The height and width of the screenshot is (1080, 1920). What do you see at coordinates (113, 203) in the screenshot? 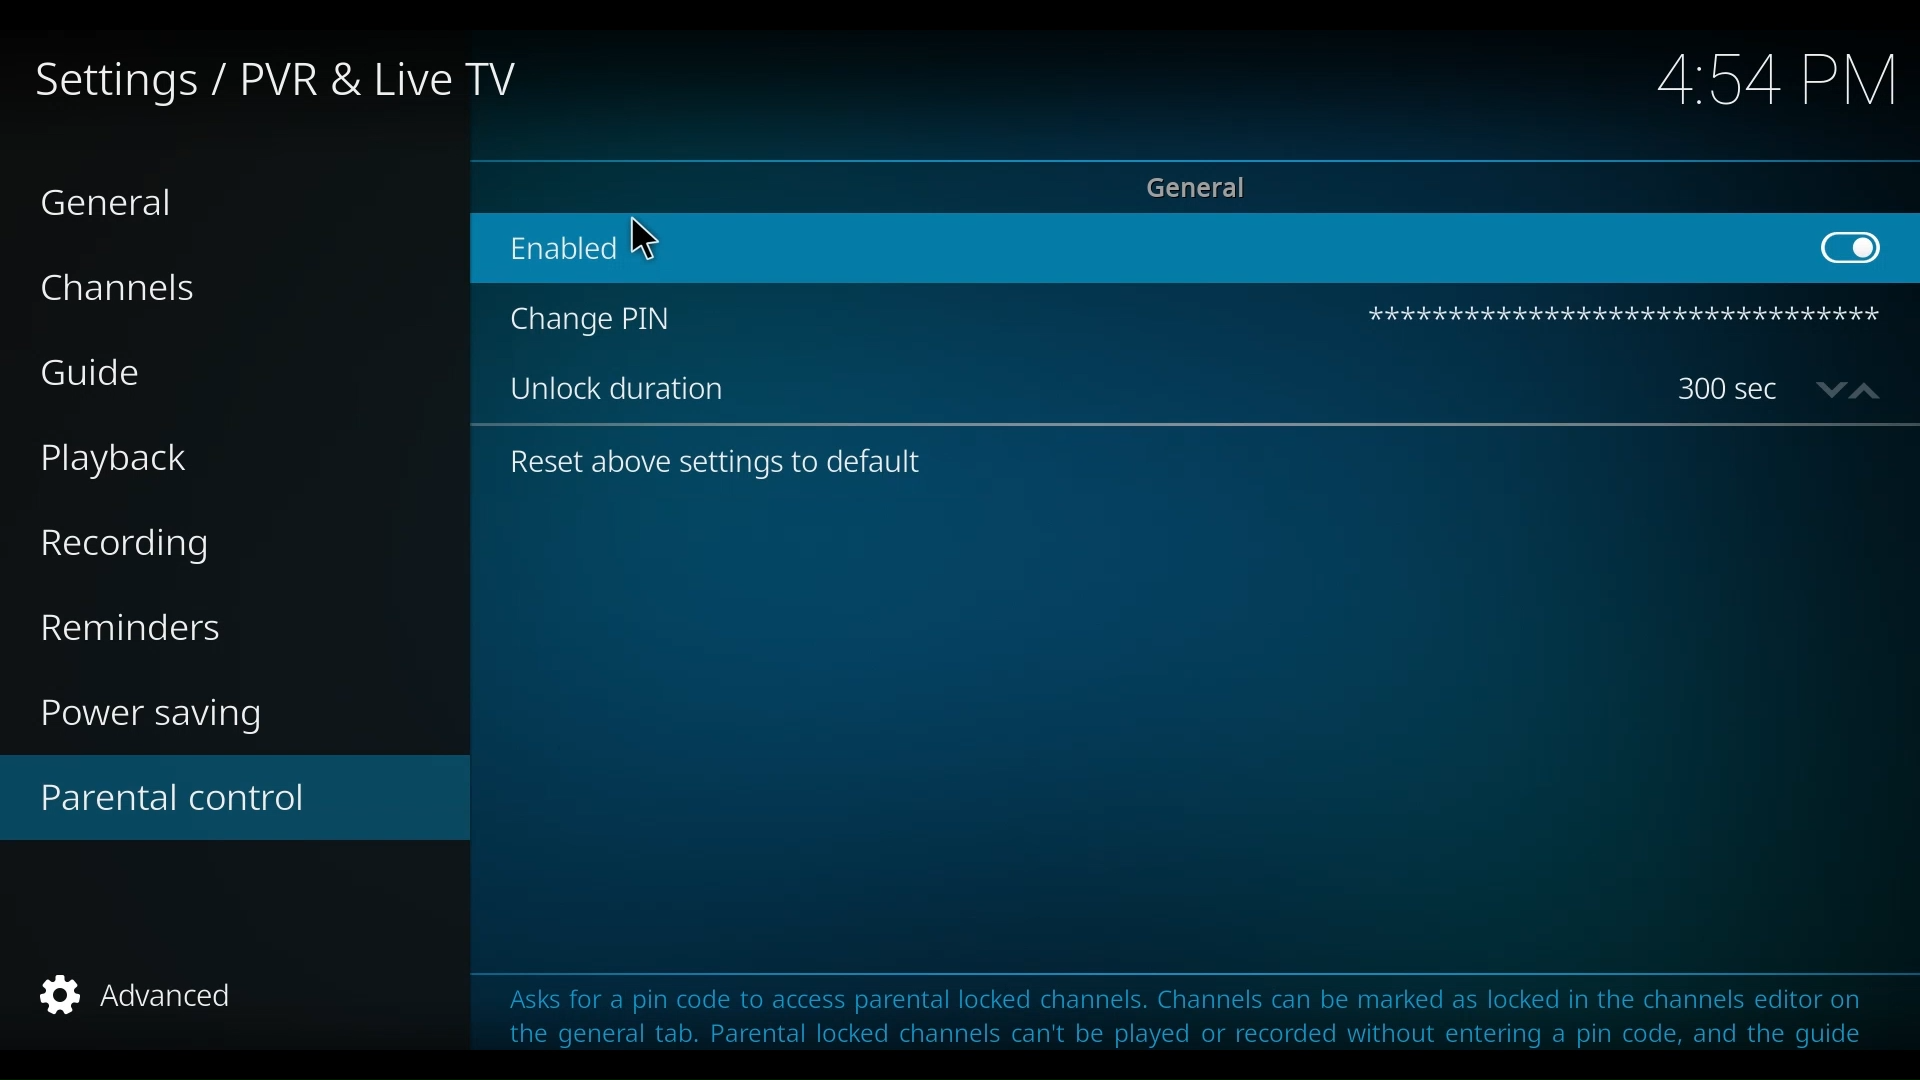
I see `General` at bounding box center [113, 203].